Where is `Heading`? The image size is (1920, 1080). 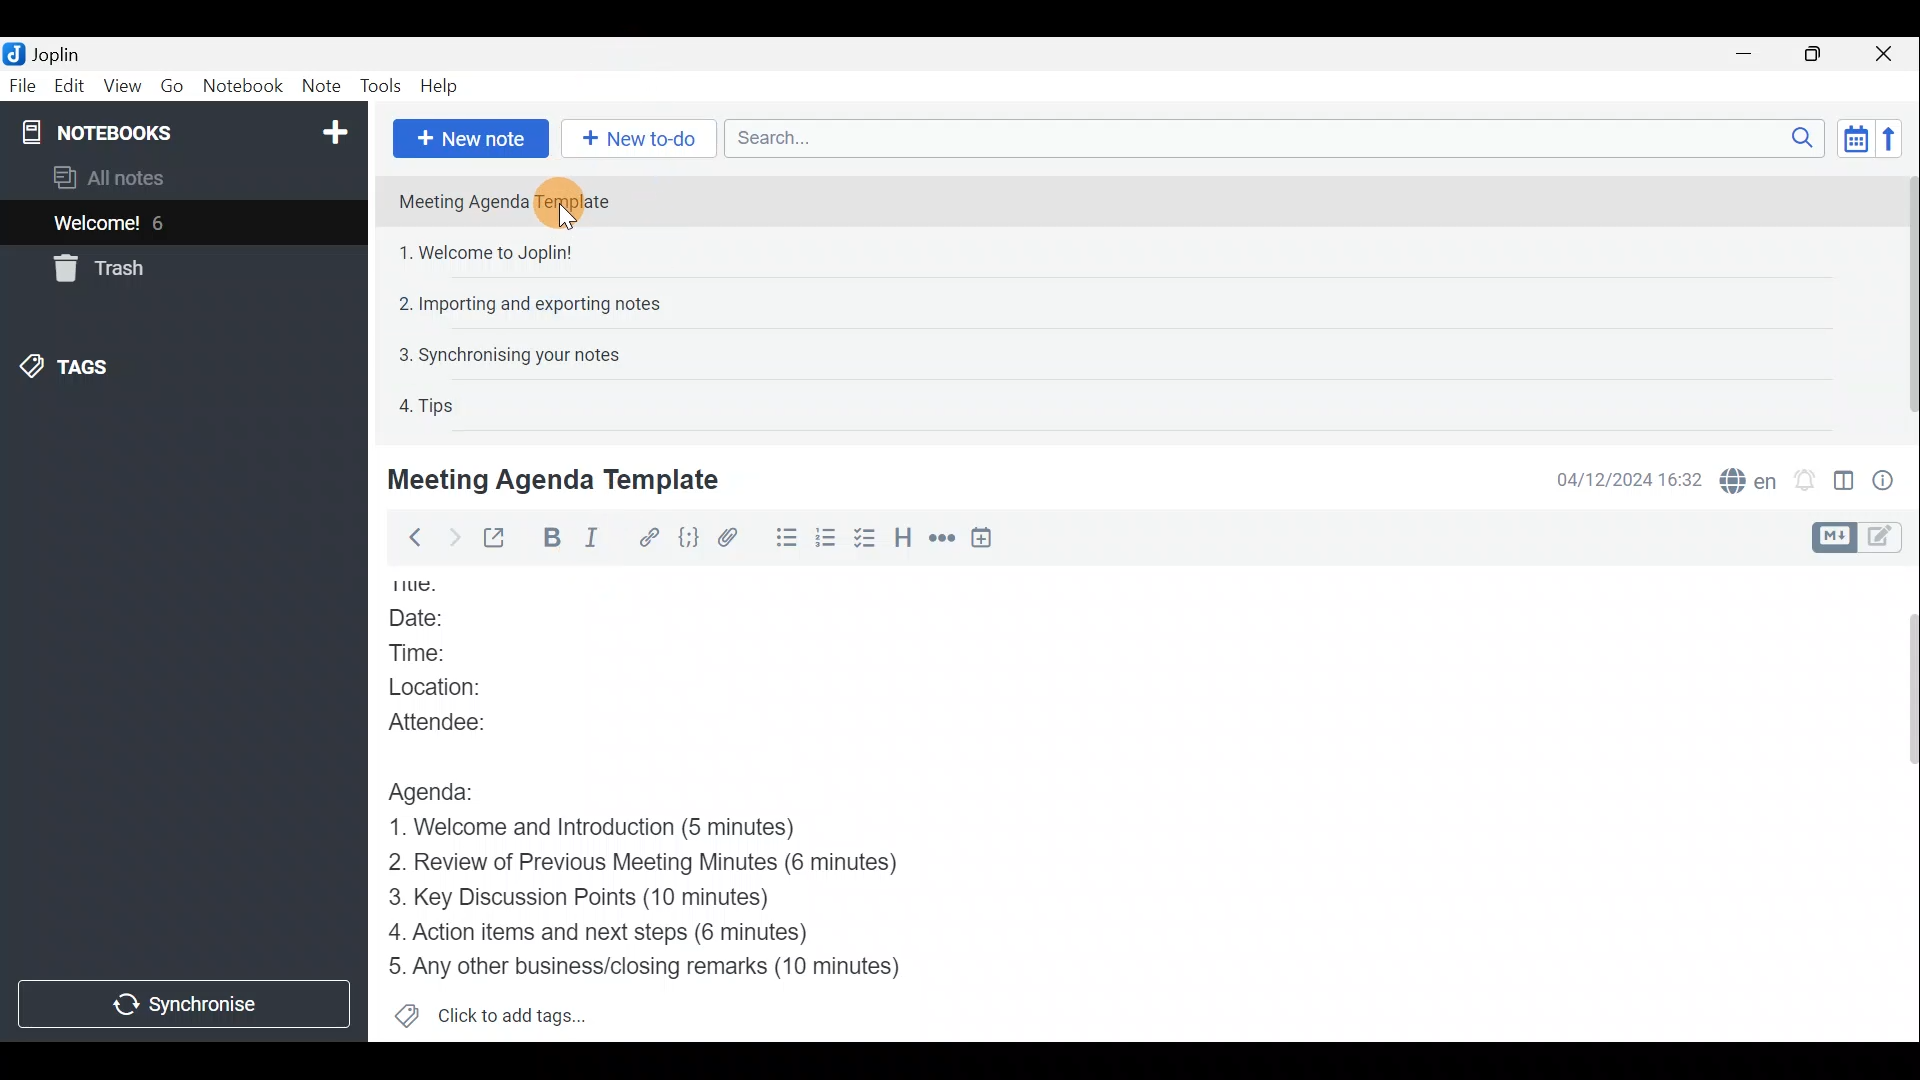
Heading is located at coordinates (902, 542).